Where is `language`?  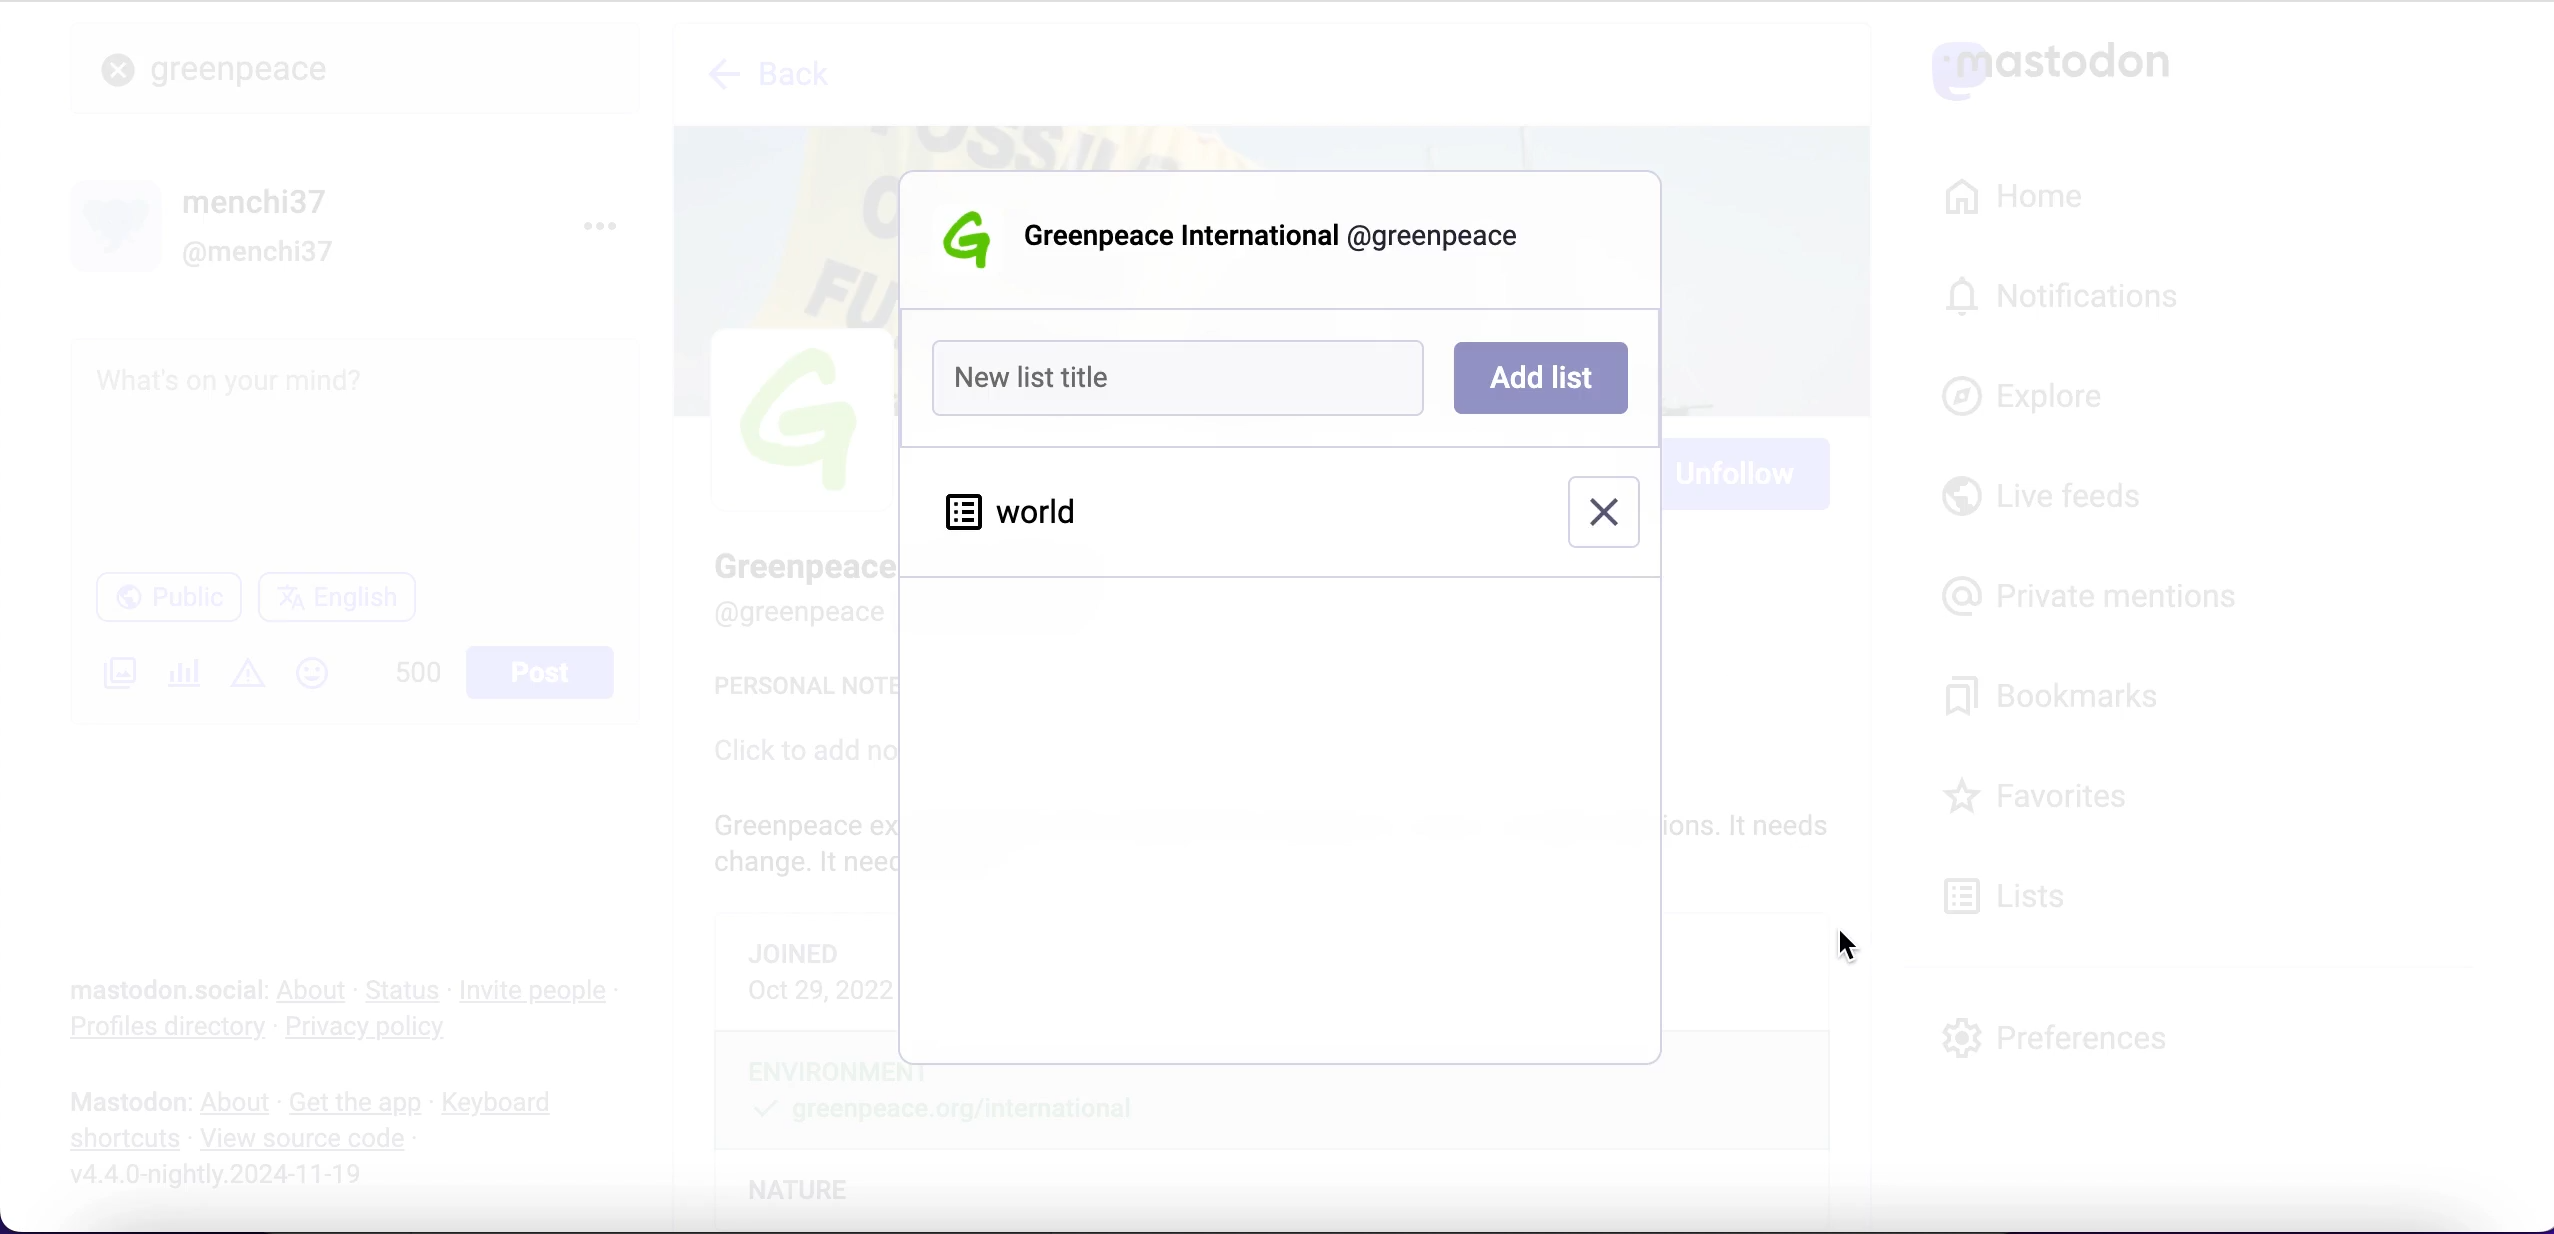
language is located at coordinates (346, 605).